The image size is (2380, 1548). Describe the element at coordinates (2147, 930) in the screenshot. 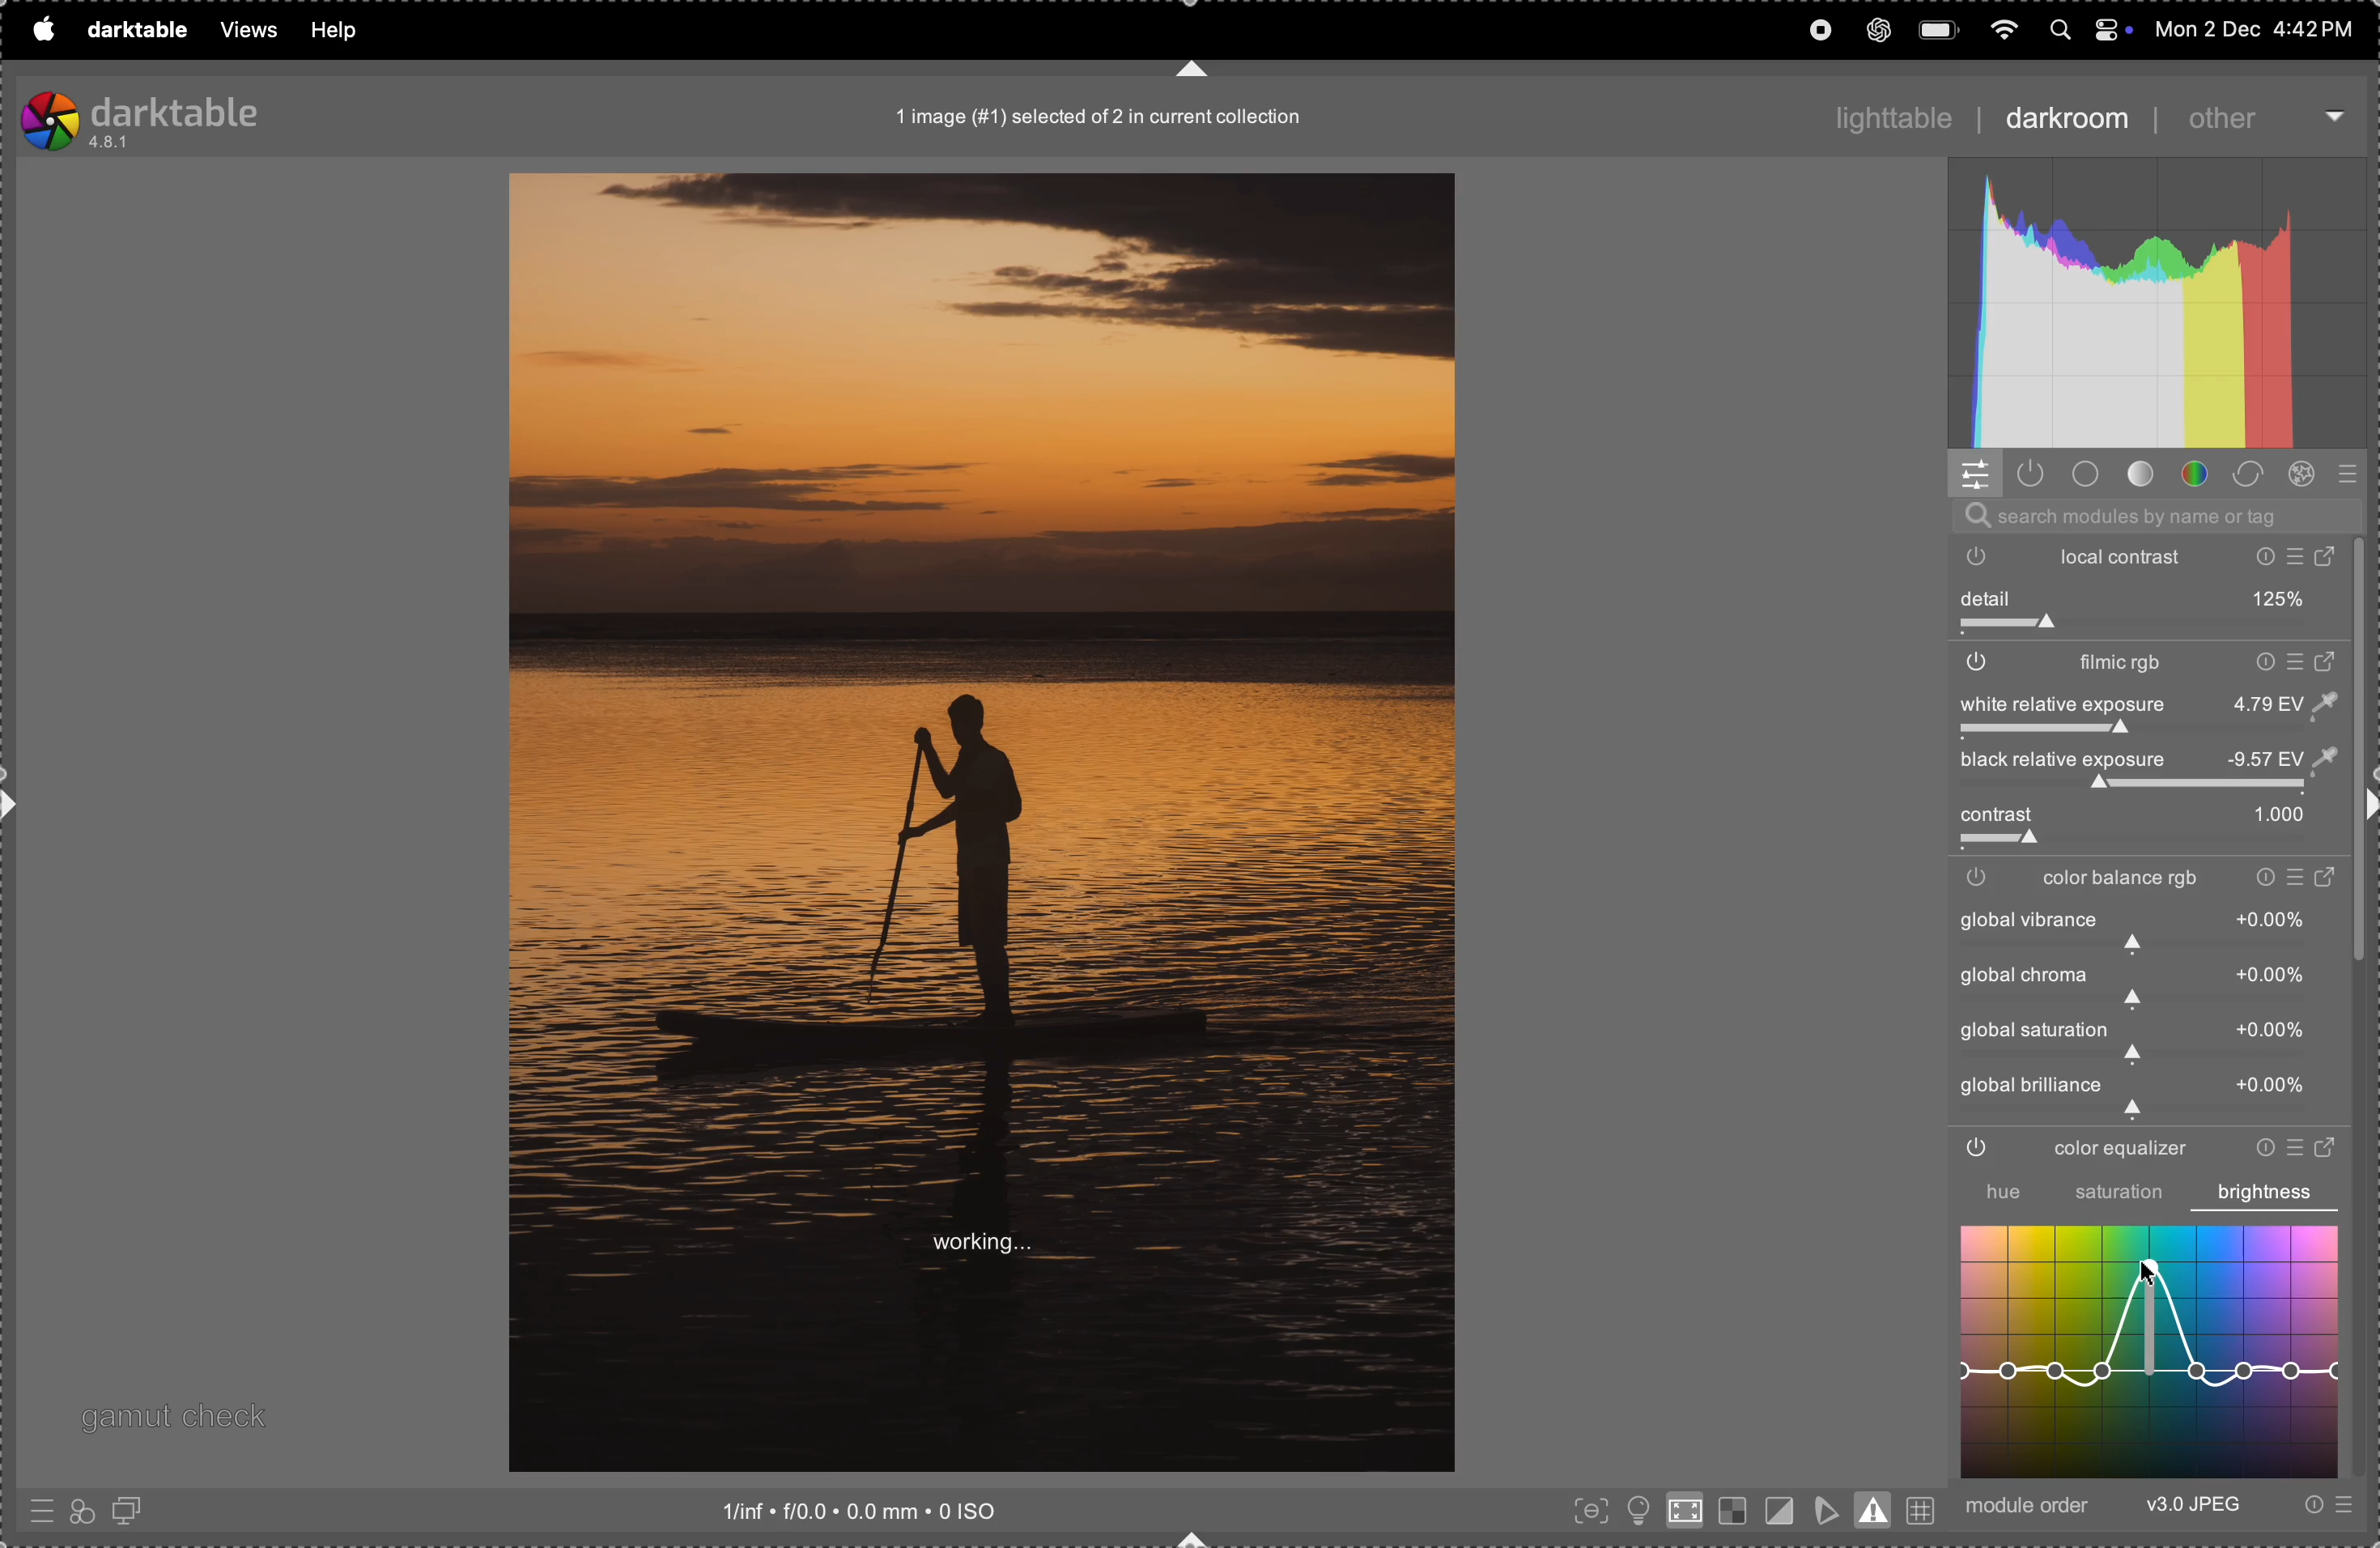

I see `global variance` at that location.